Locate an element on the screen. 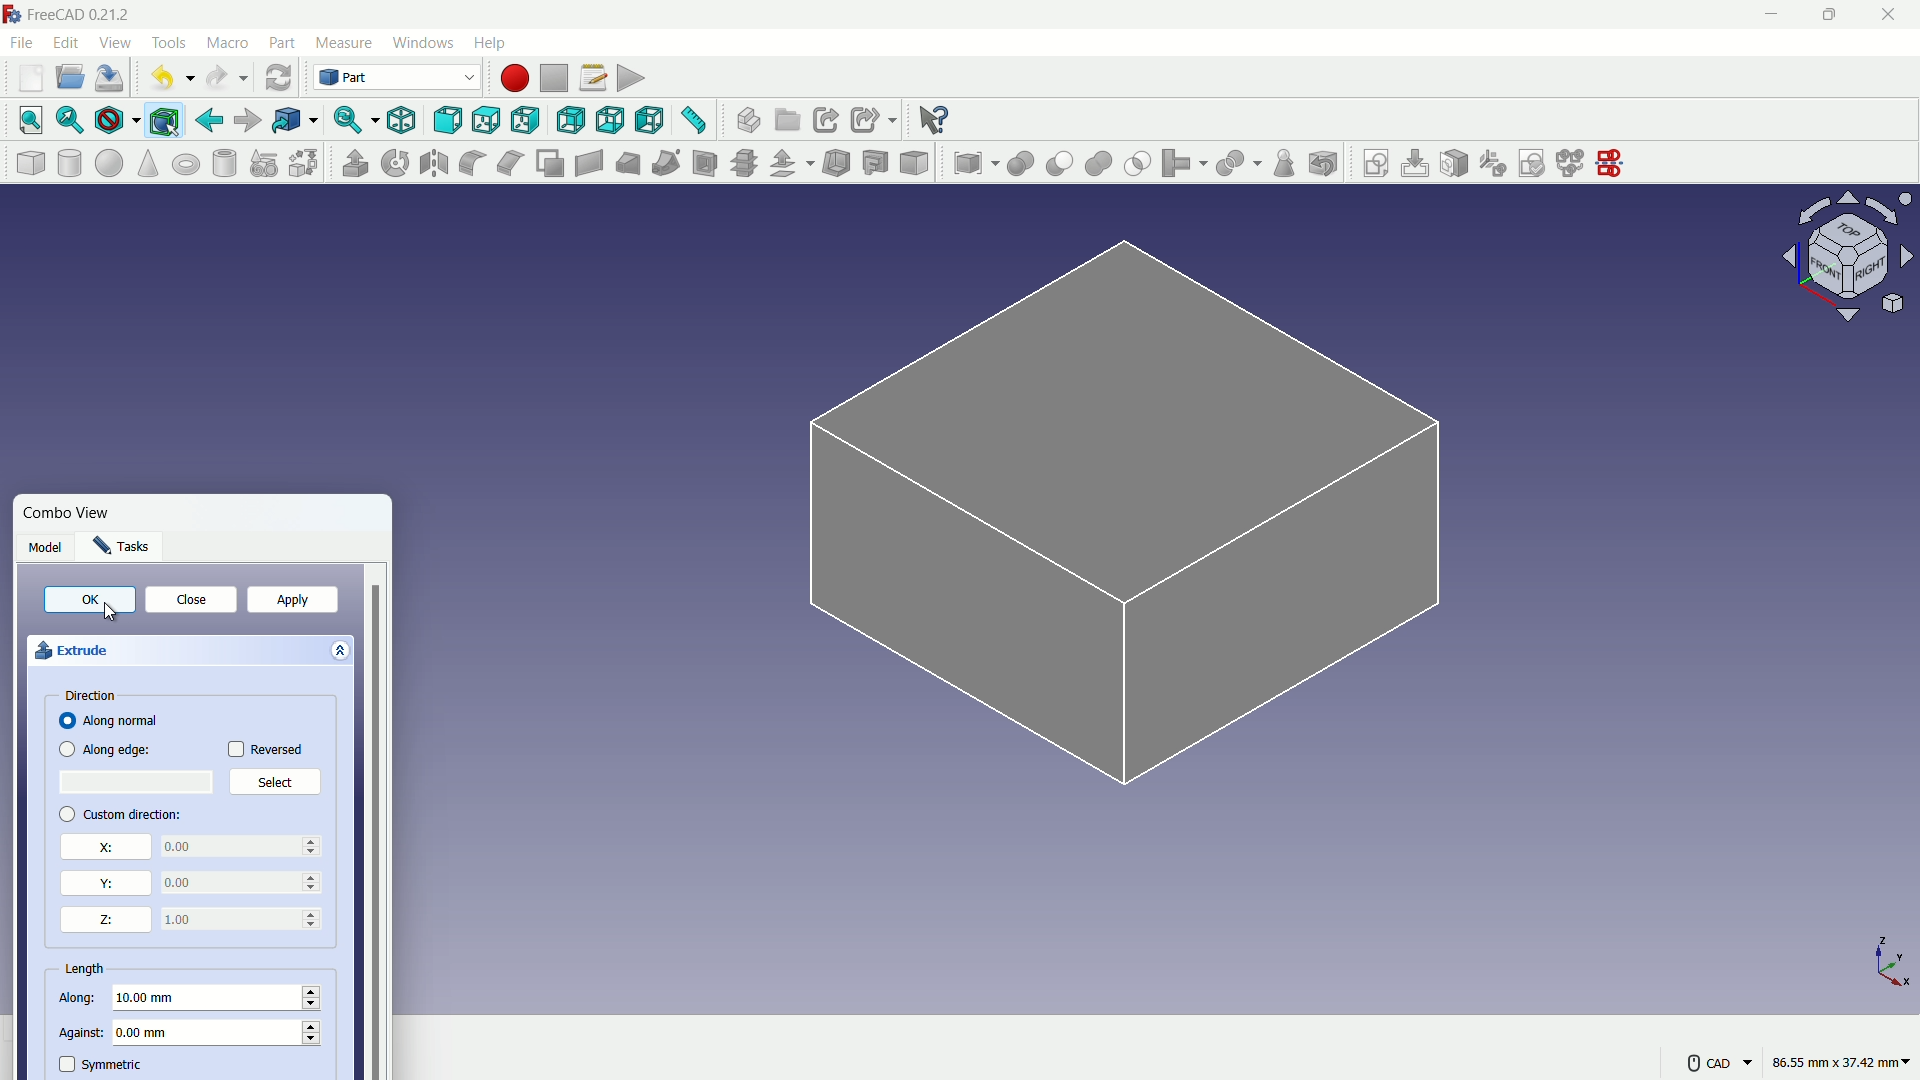 The width and height of the screenshot is (1920, 1080). create group is located at coordinates (789, 121).